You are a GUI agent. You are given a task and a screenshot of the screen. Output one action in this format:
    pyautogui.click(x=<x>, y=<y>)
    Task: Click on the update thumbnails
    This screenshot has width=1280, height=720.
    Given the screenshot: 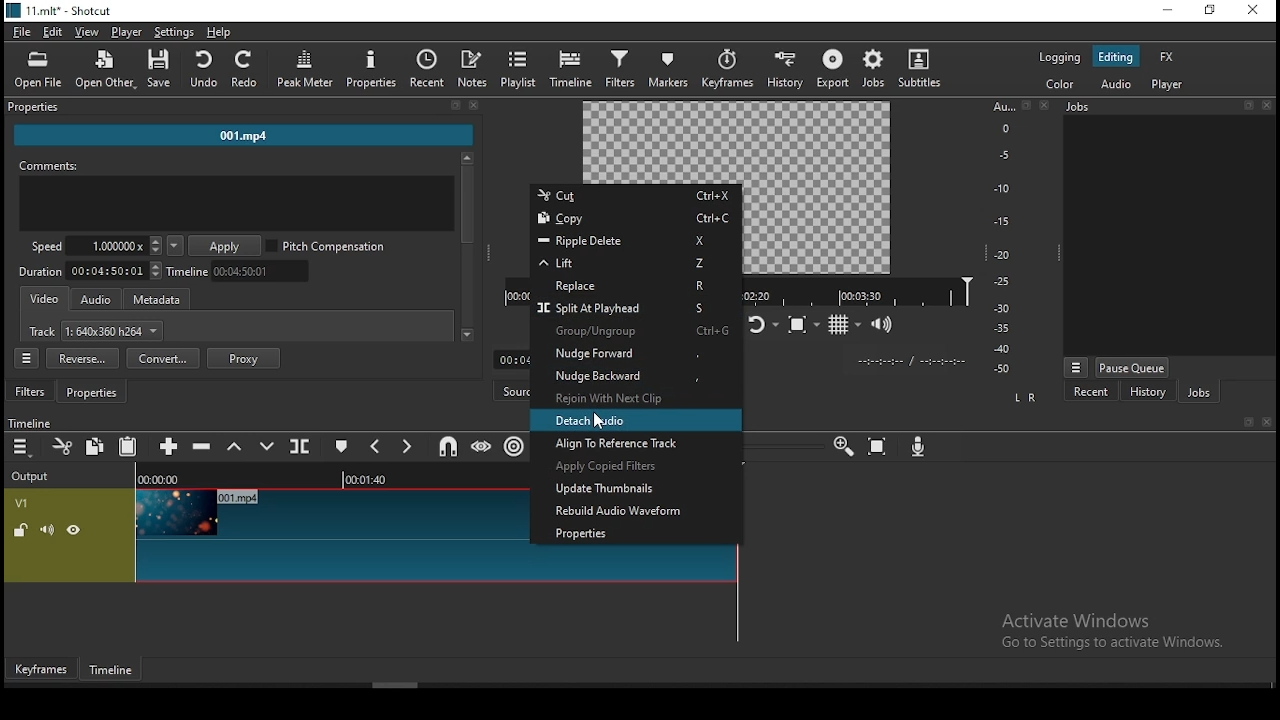 What is the action you would take?
    pyautogui.click(x=638, y=489)
    